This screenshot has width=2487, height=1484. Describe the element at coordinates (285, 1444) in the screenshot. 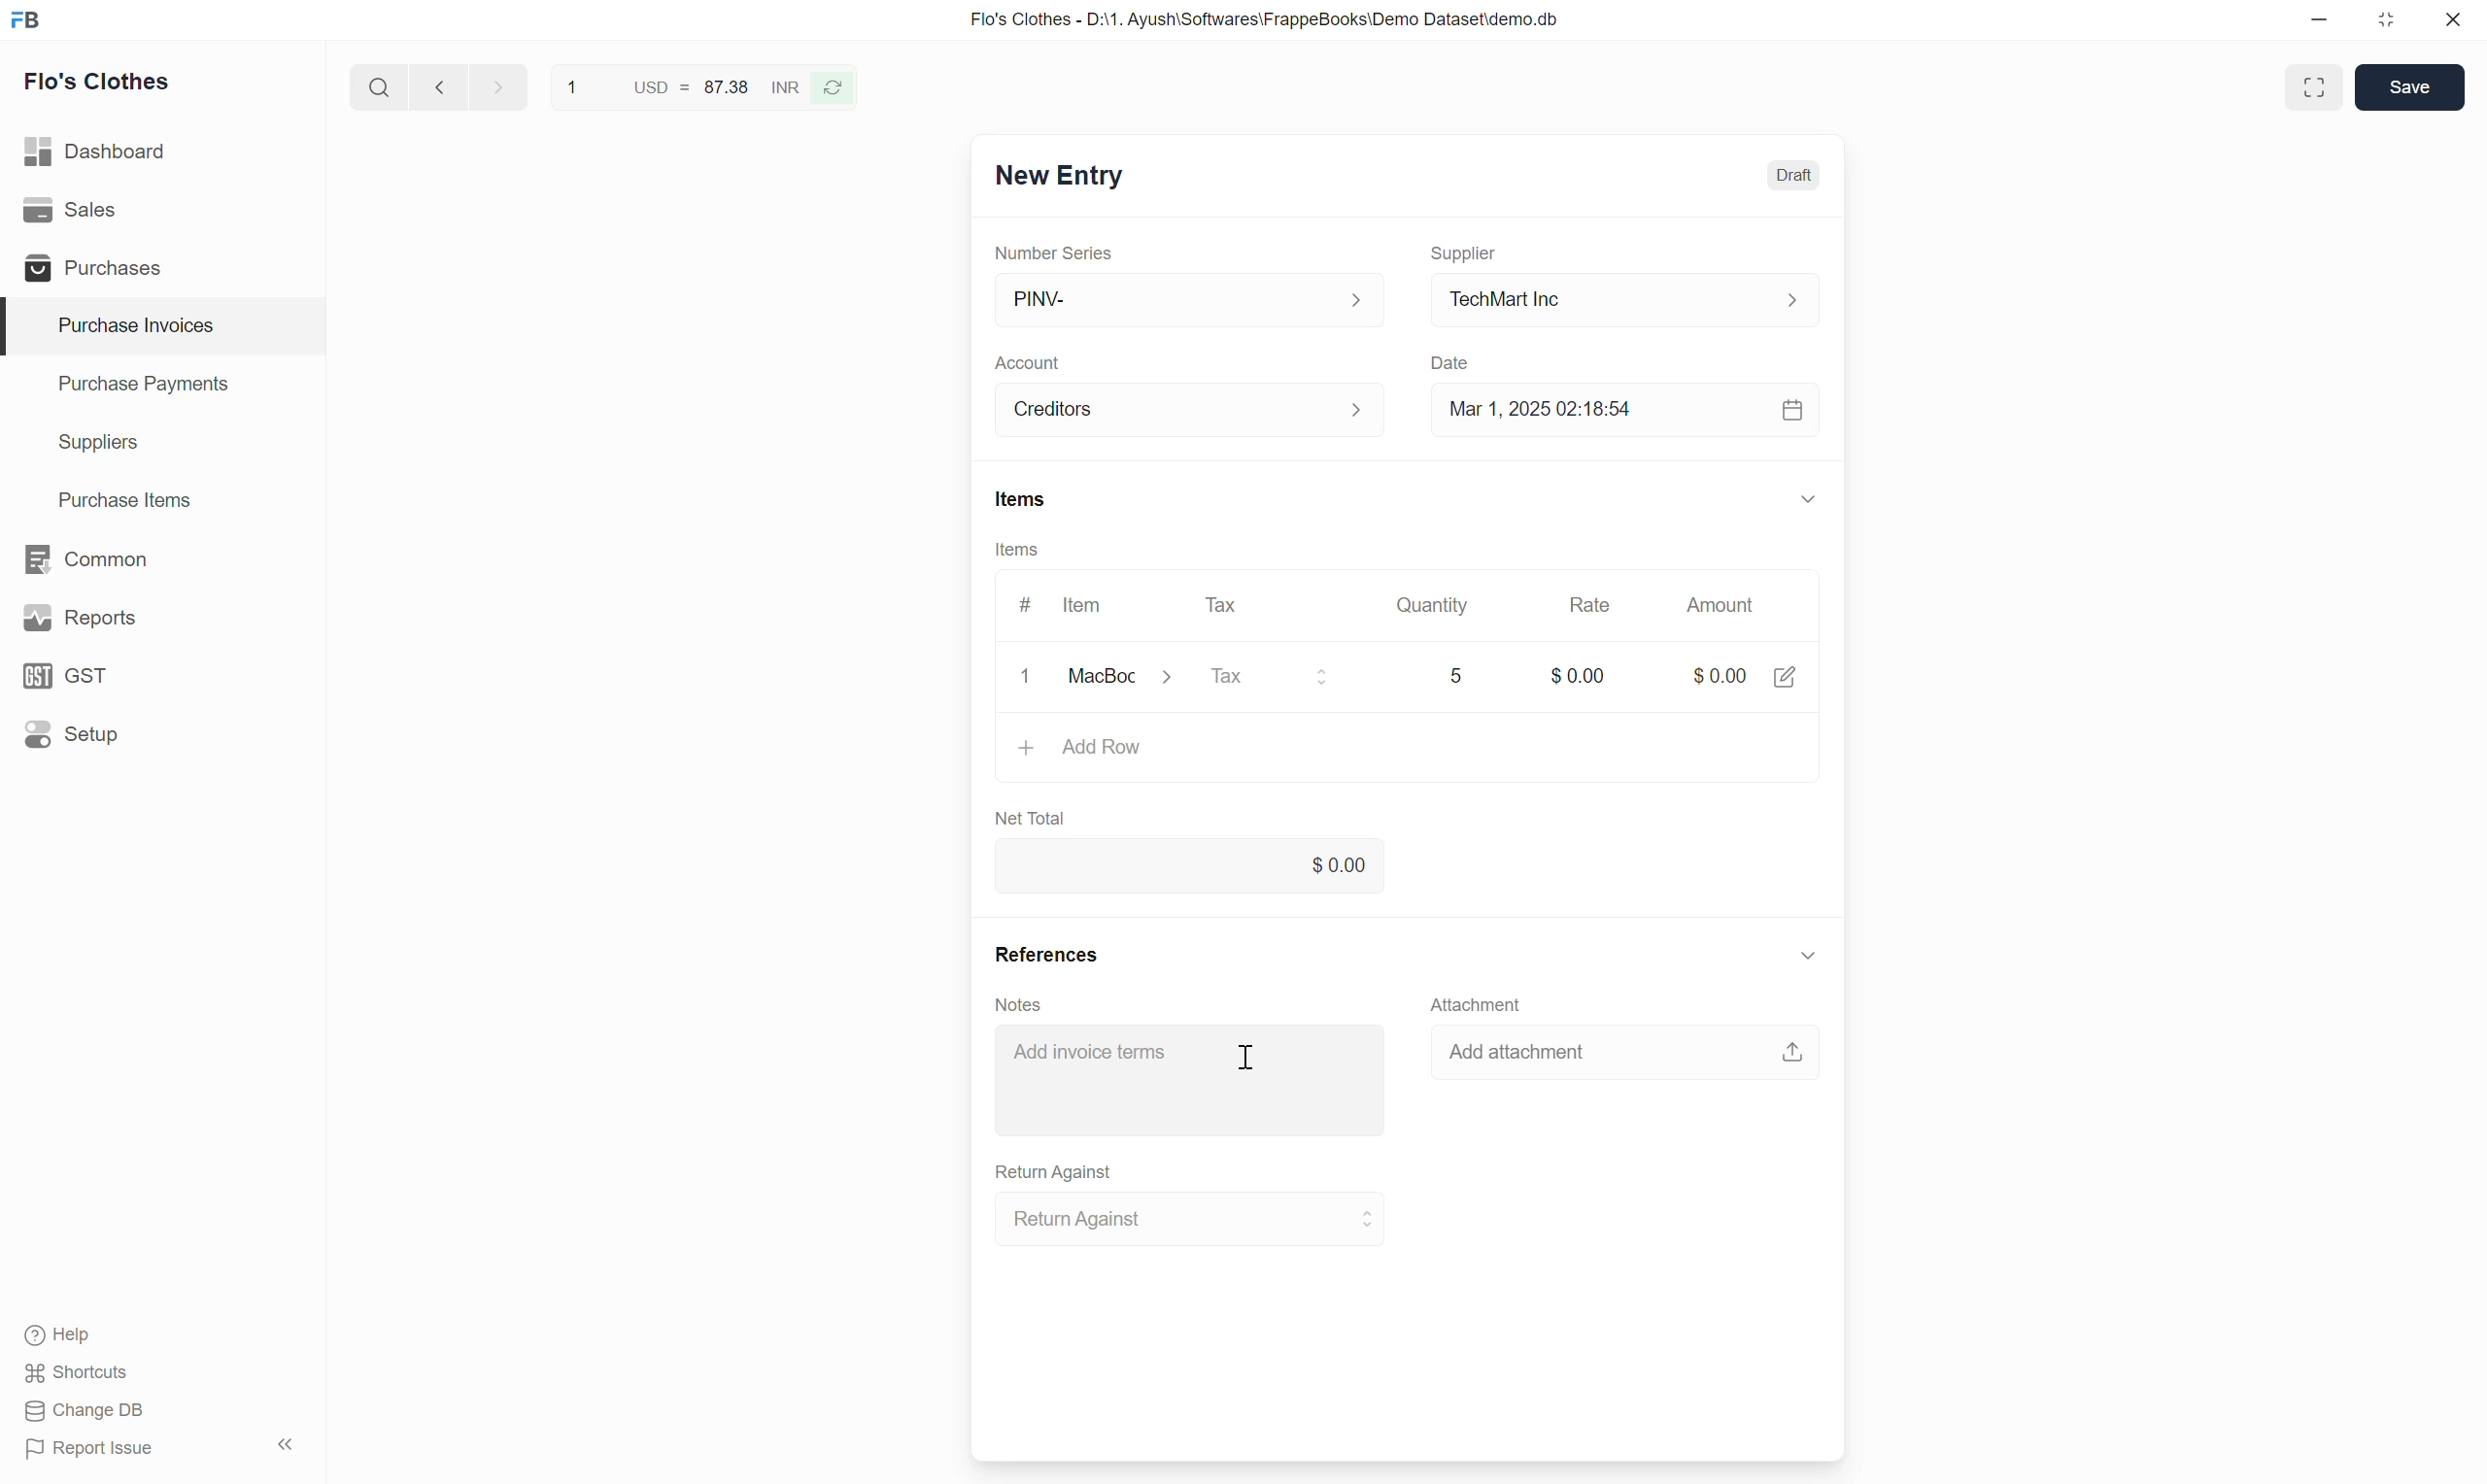

I see `Collapse` at that location.